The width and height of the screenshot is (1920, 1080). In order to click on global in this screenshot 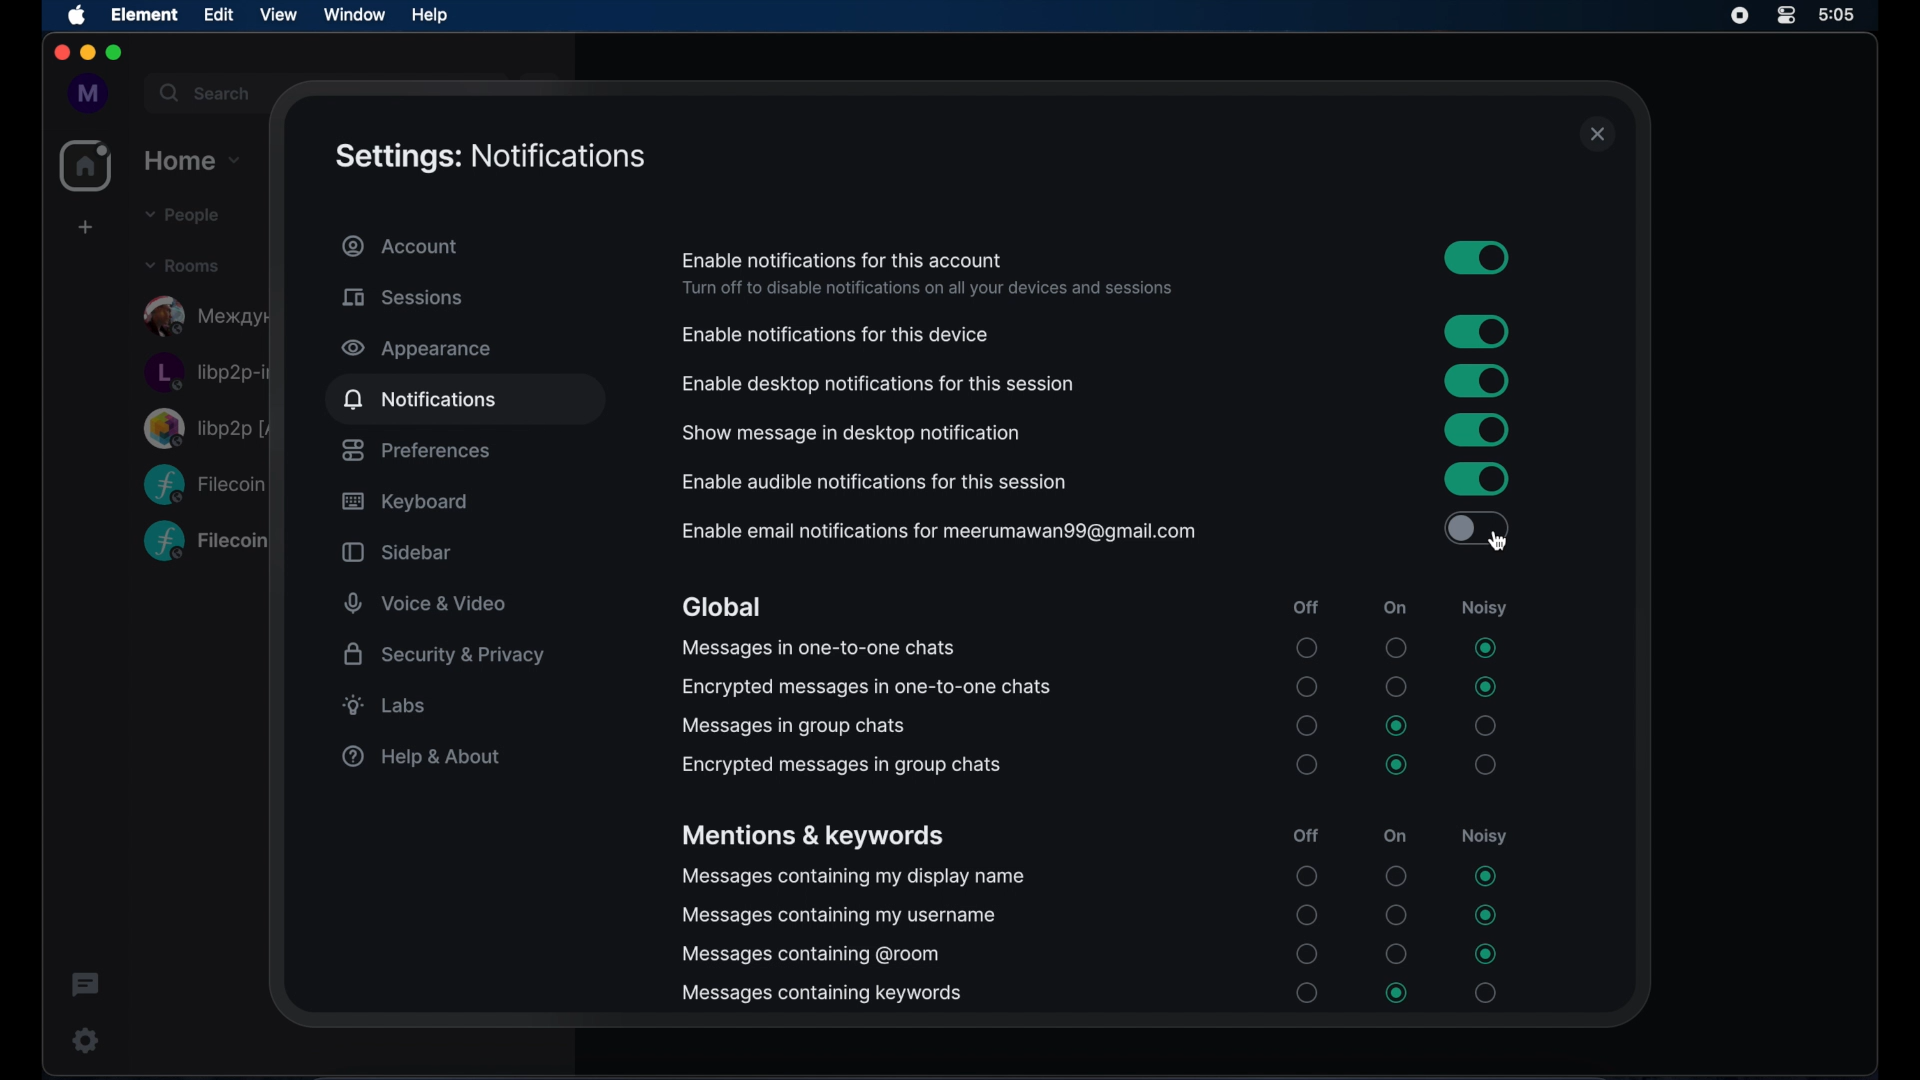, I will do `click(721, 608)`.